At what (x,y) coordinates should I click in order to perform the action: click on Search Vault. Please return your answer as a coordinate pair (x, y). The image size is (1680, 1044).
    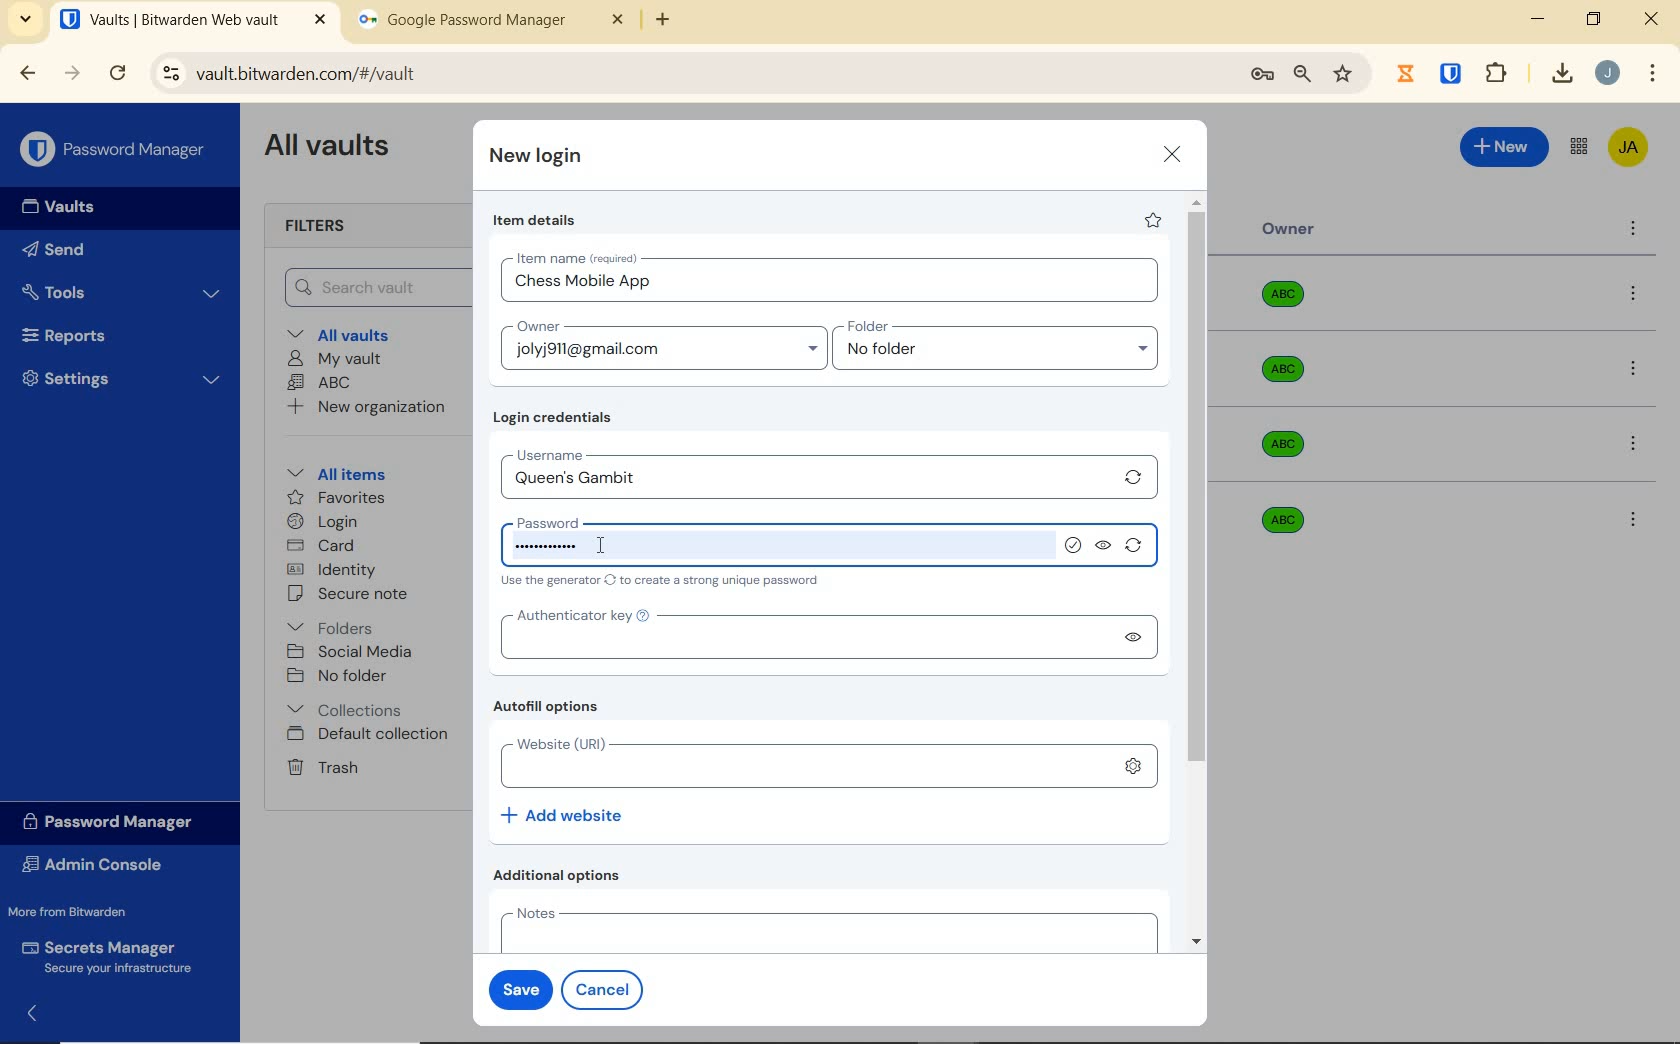
    Looking at the image, I should click on (371, 287).